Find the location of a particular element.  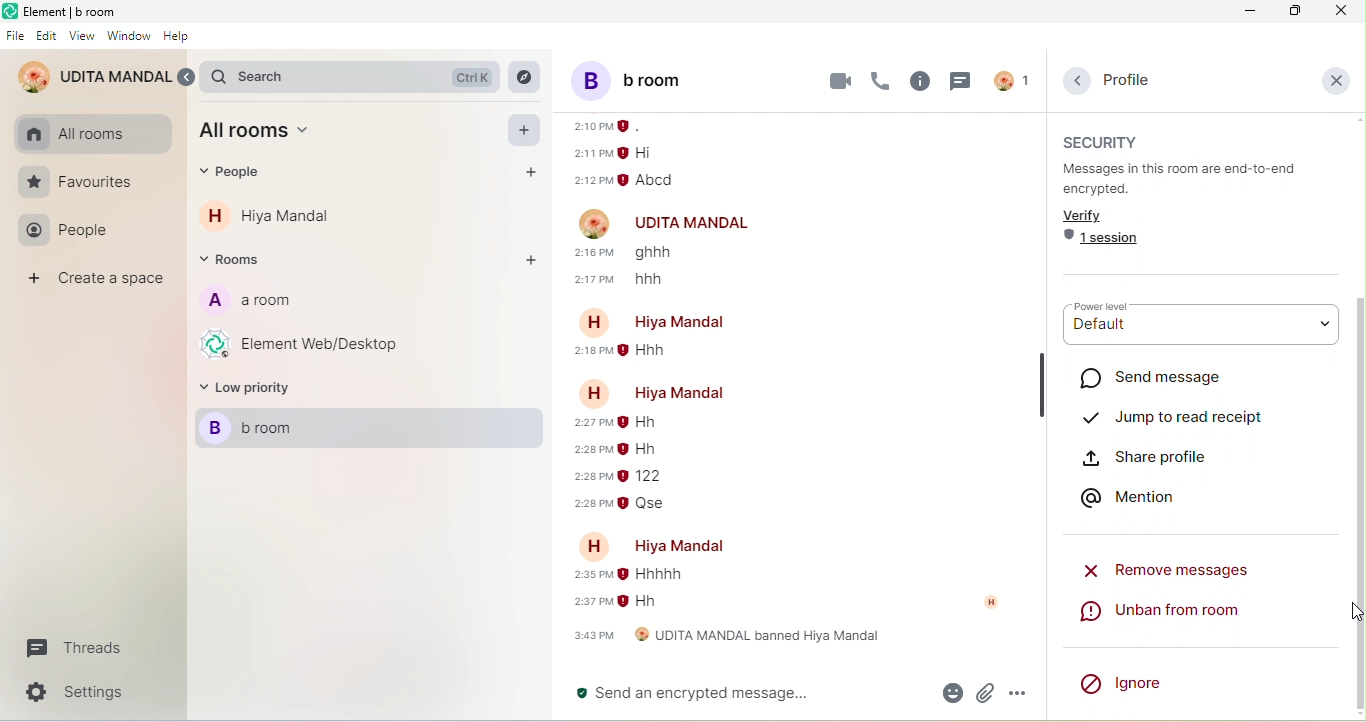

attachment is located at coordinates (984, 693).